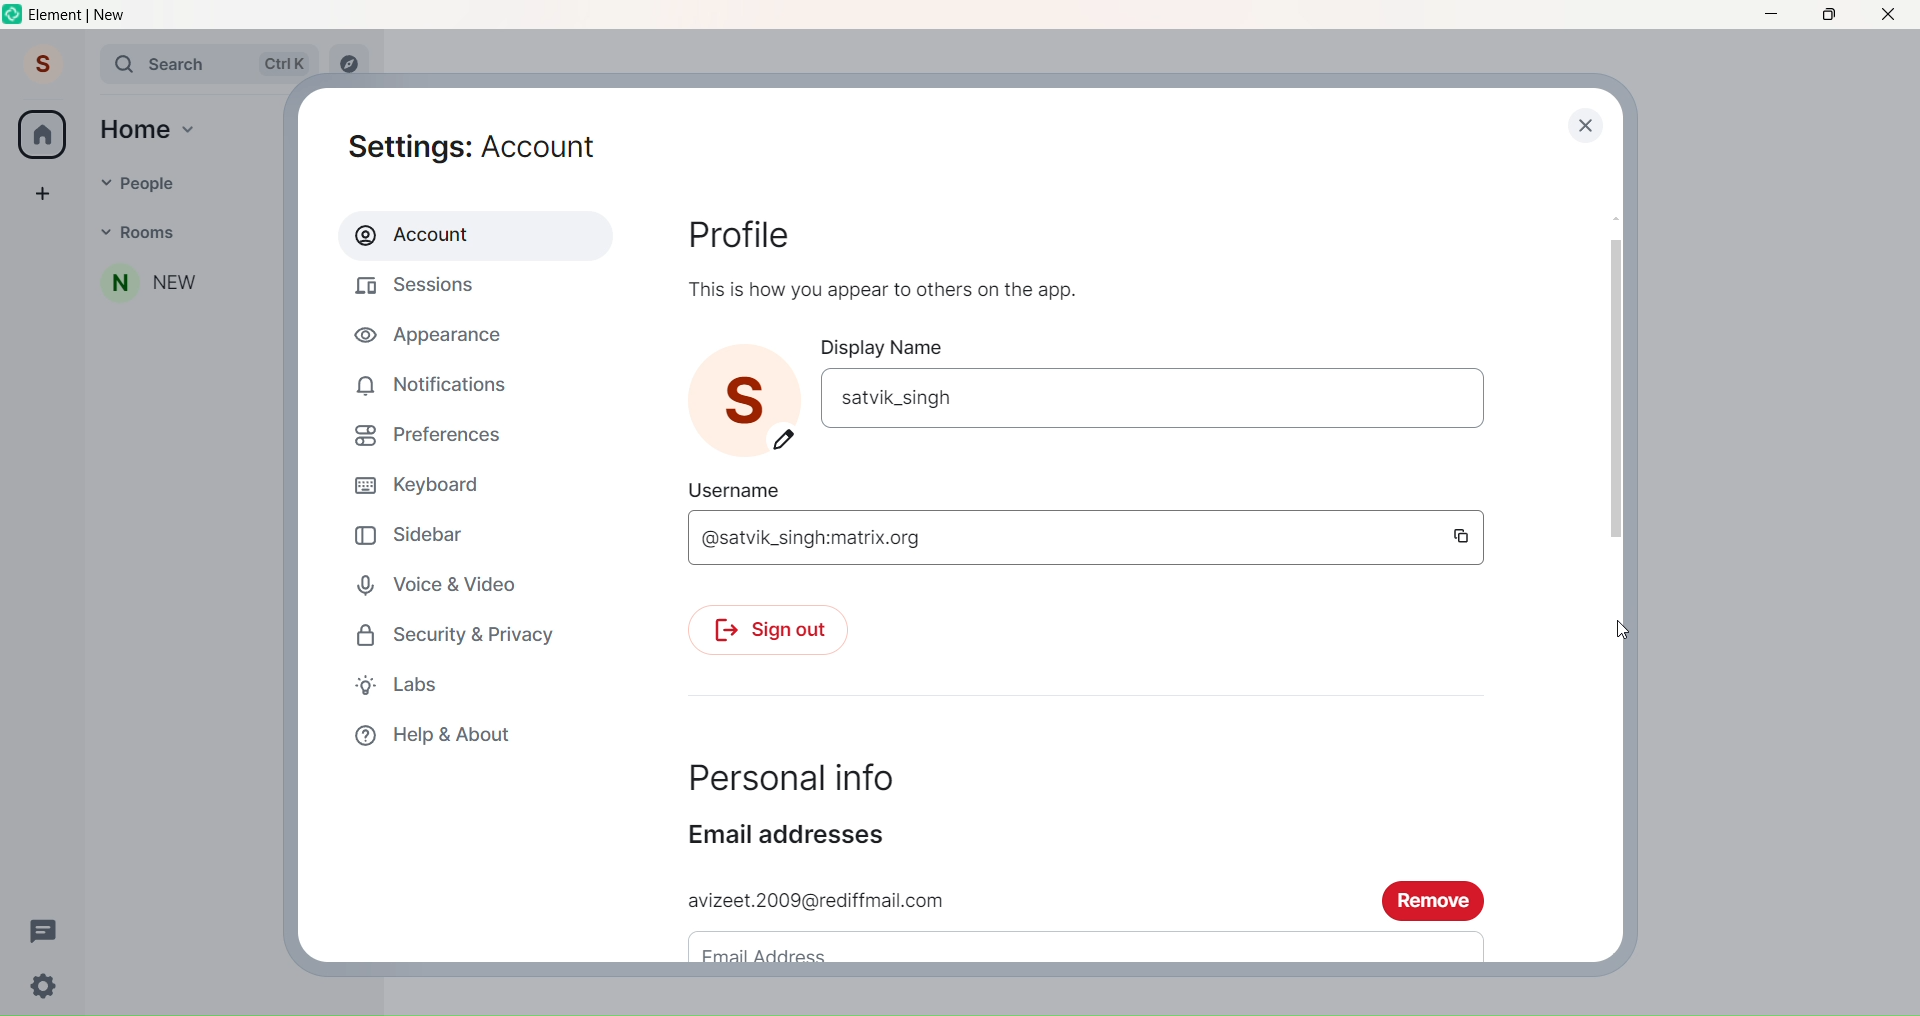 The image size is (1920, 1016). Describe the element at coordinates (1436, 902) in the screenshot. I see `Remove` at that location.